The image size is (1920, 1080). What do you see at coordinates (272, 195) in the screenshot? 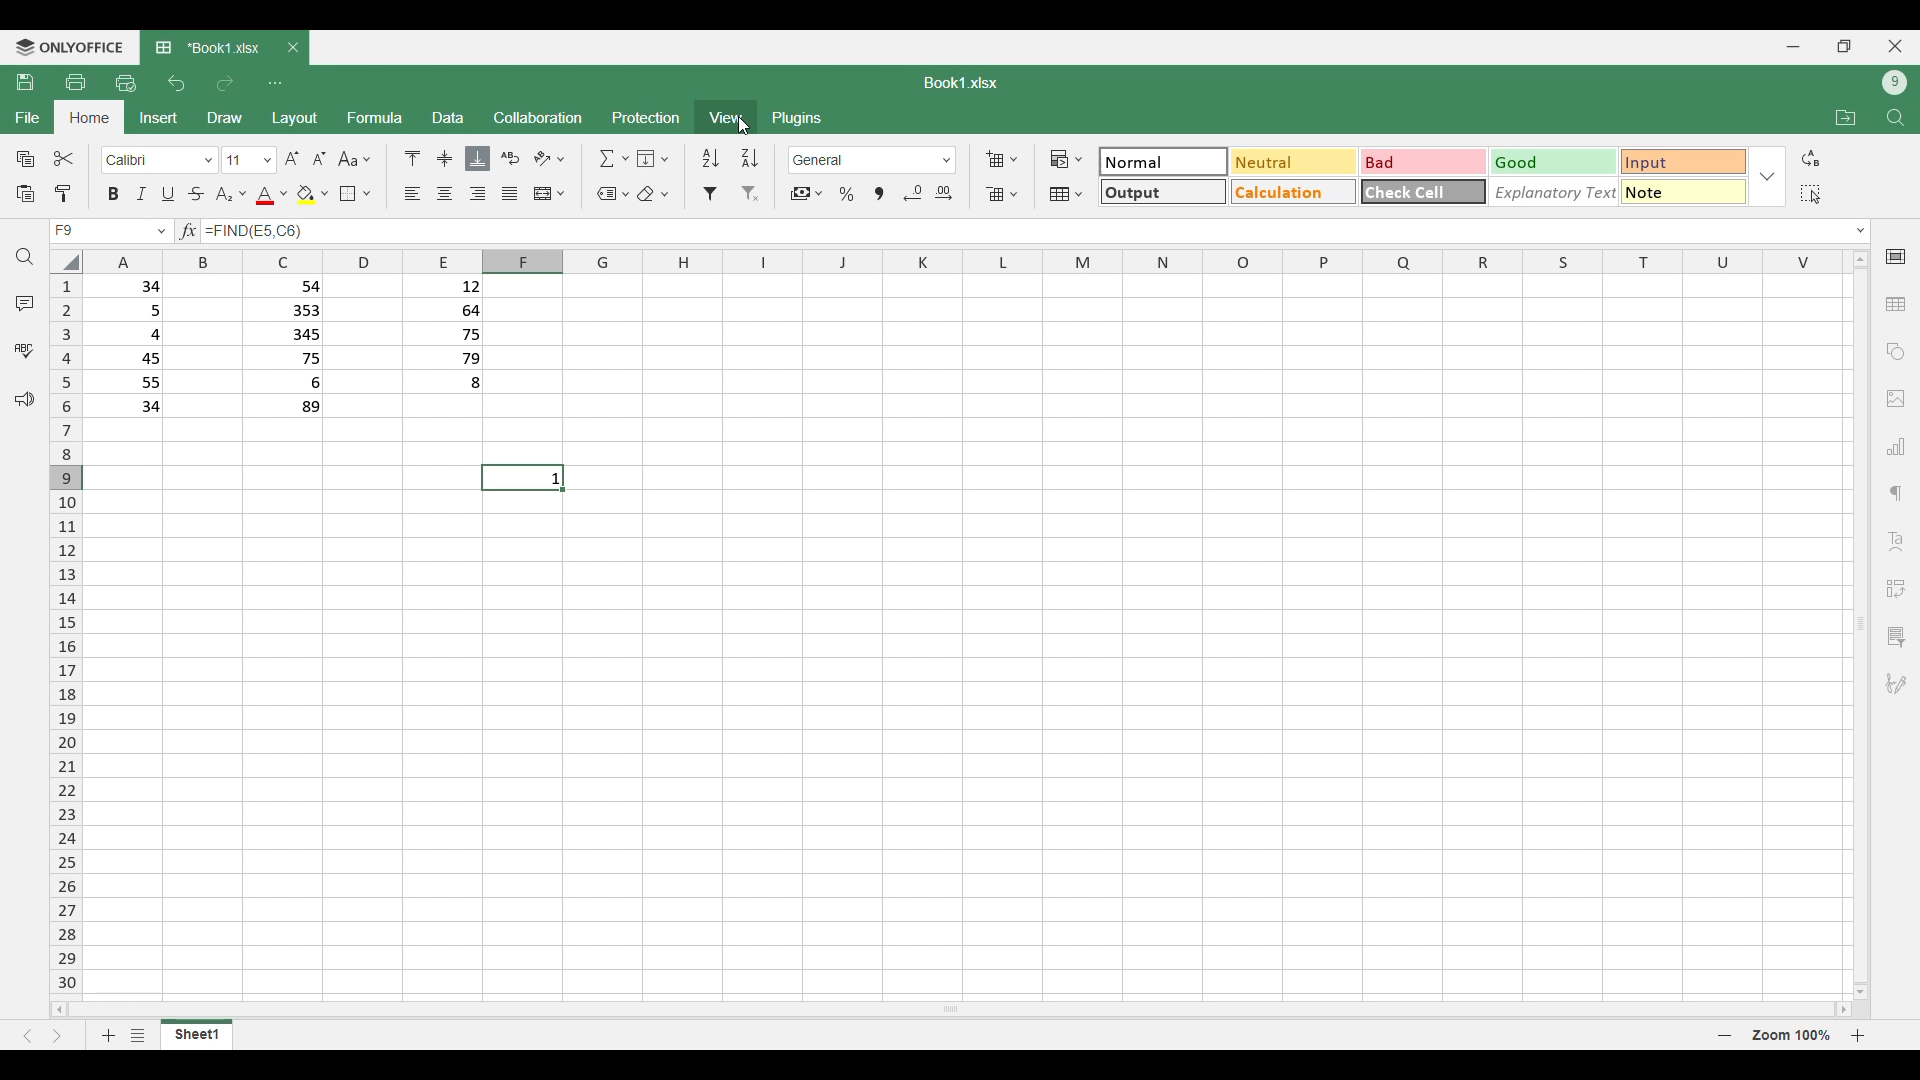
I see `Font color` at bounding box center [272, 195].